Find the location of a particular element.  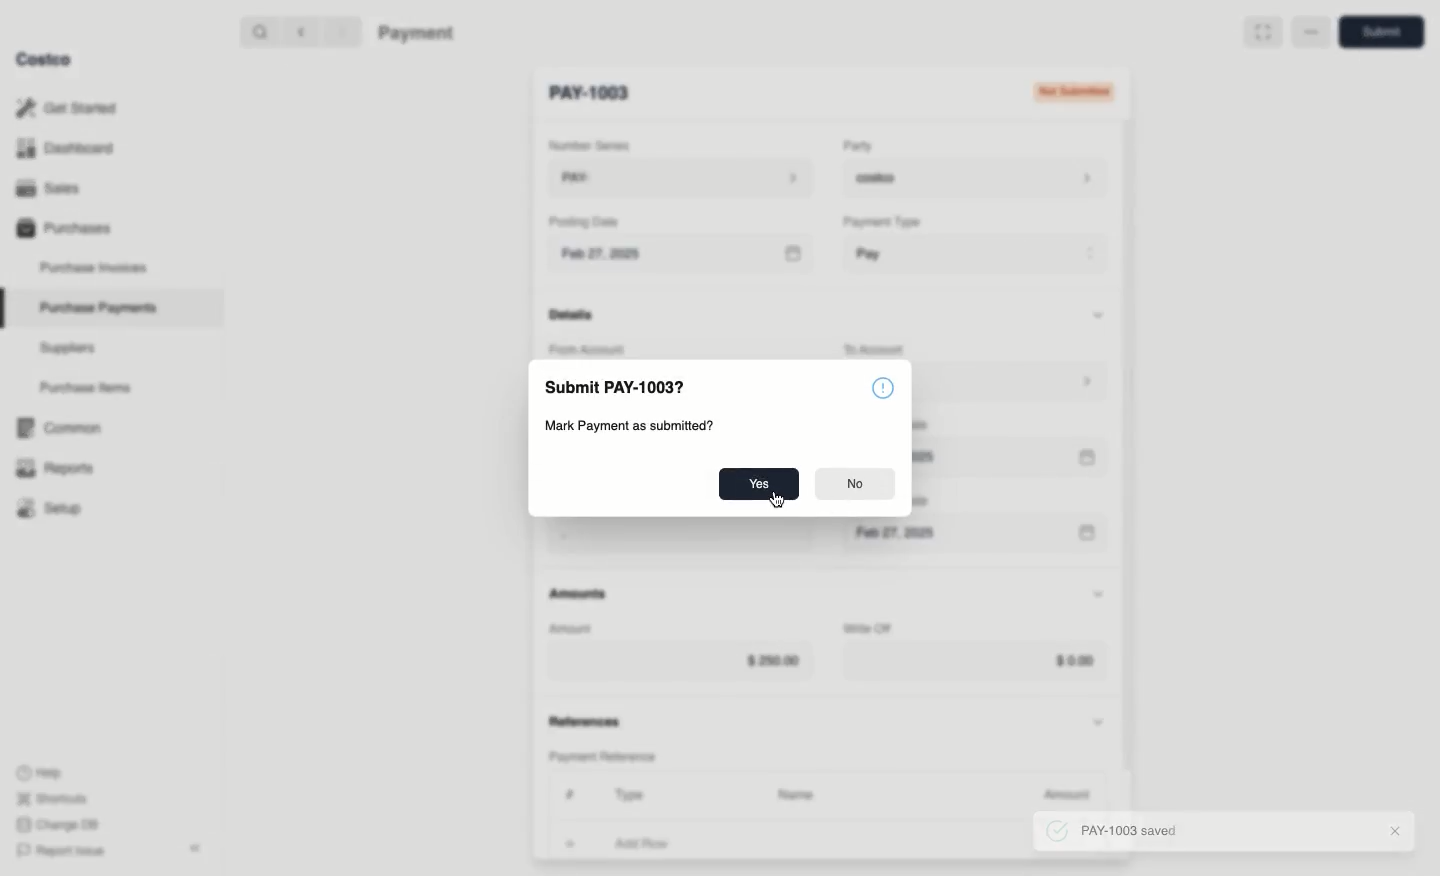

Close is located at coordinates (1393, 831).